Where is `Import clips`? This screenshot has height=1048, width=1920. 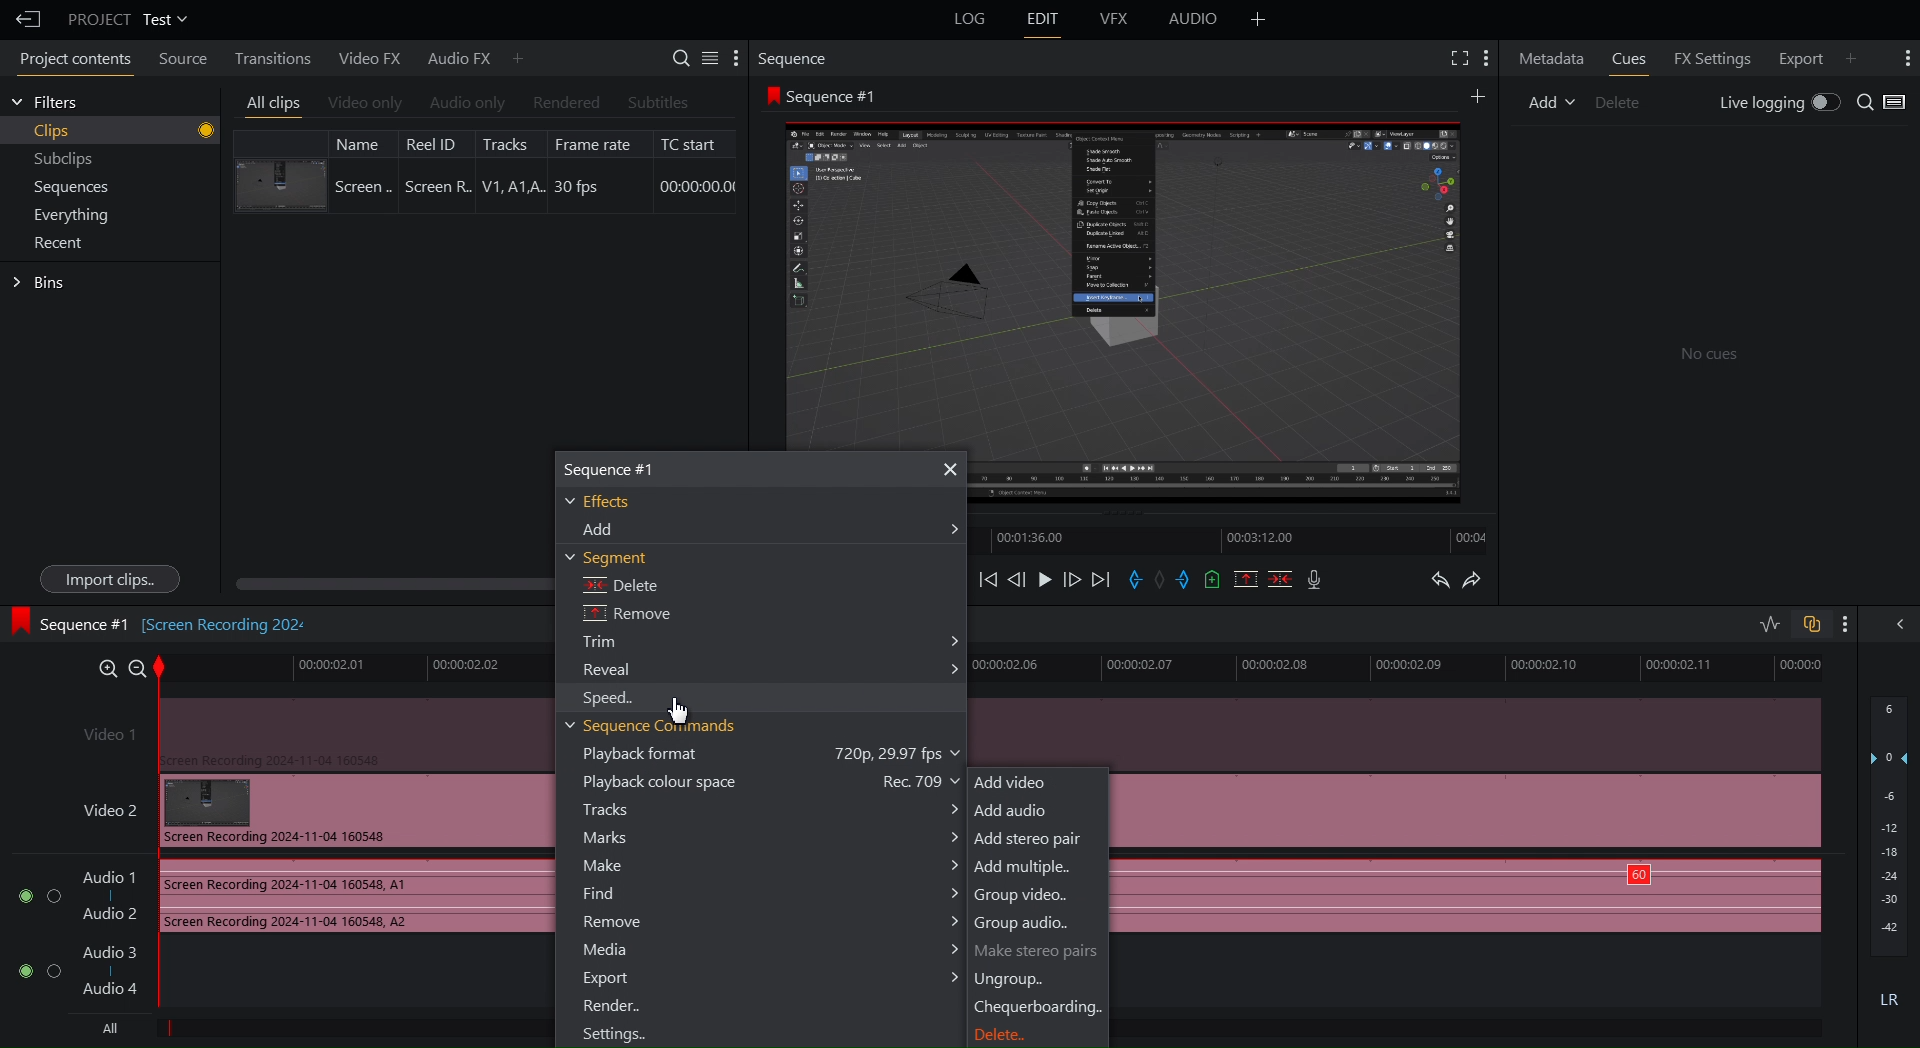
Import clips is located at coordinates (108, 579).